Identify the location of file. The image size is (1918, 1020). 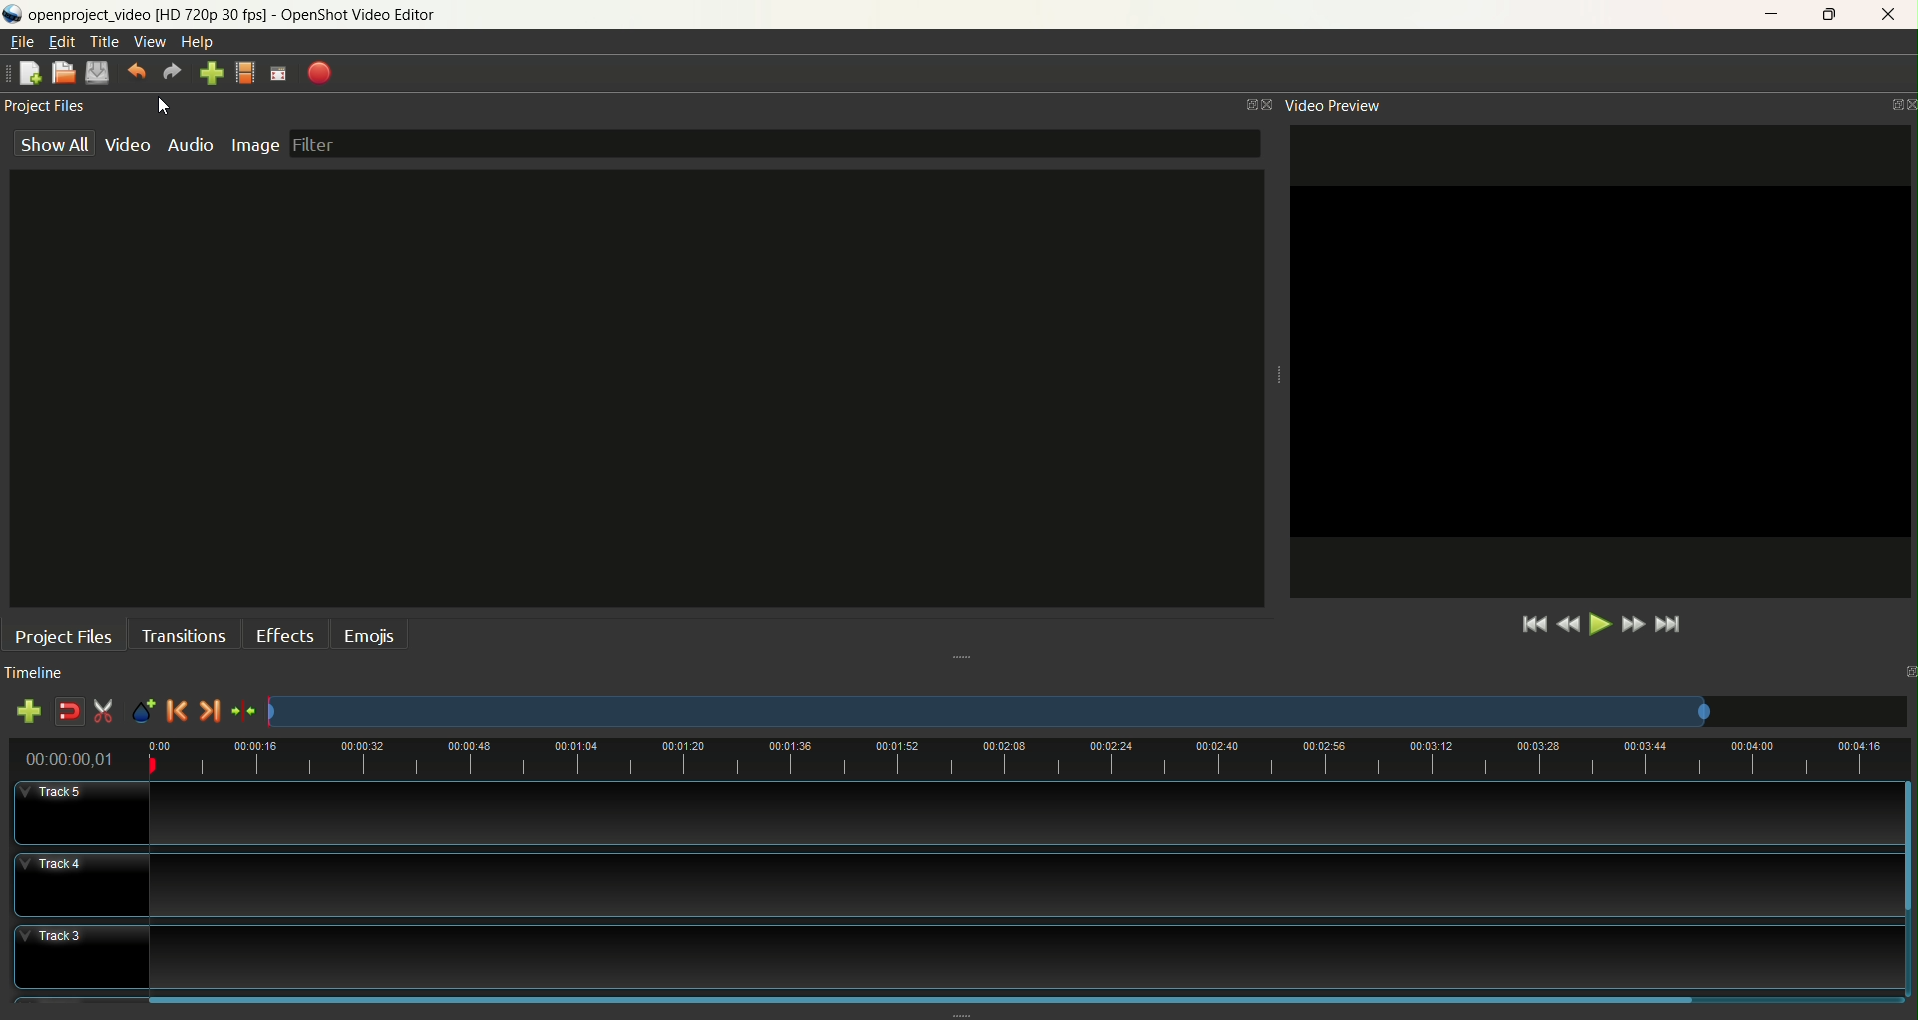
(21, 42).